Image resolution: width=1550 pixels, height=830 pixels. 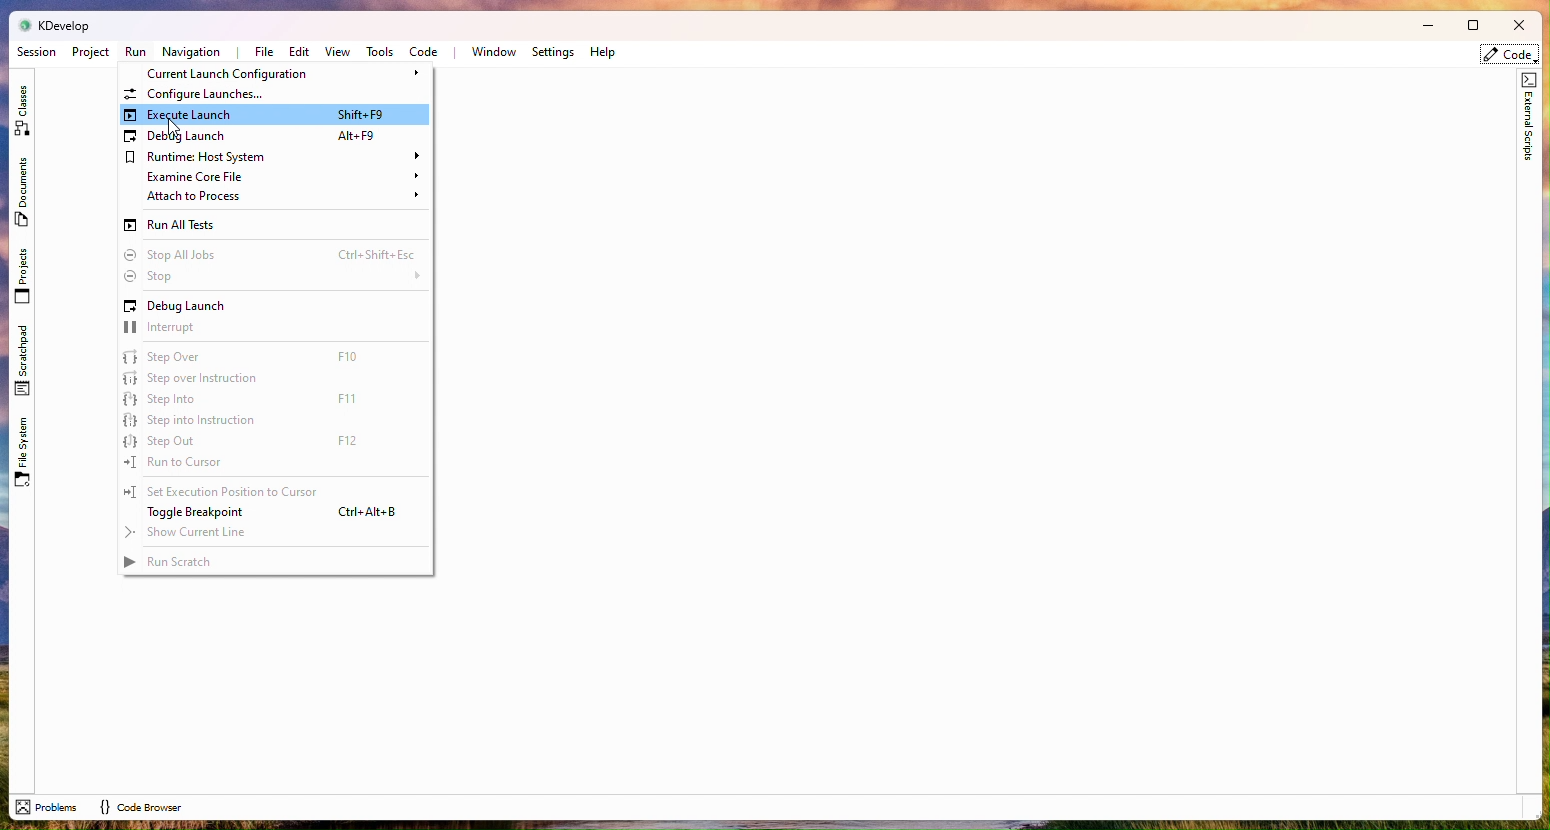 I want to click on File System, so click(x=23, y=448).